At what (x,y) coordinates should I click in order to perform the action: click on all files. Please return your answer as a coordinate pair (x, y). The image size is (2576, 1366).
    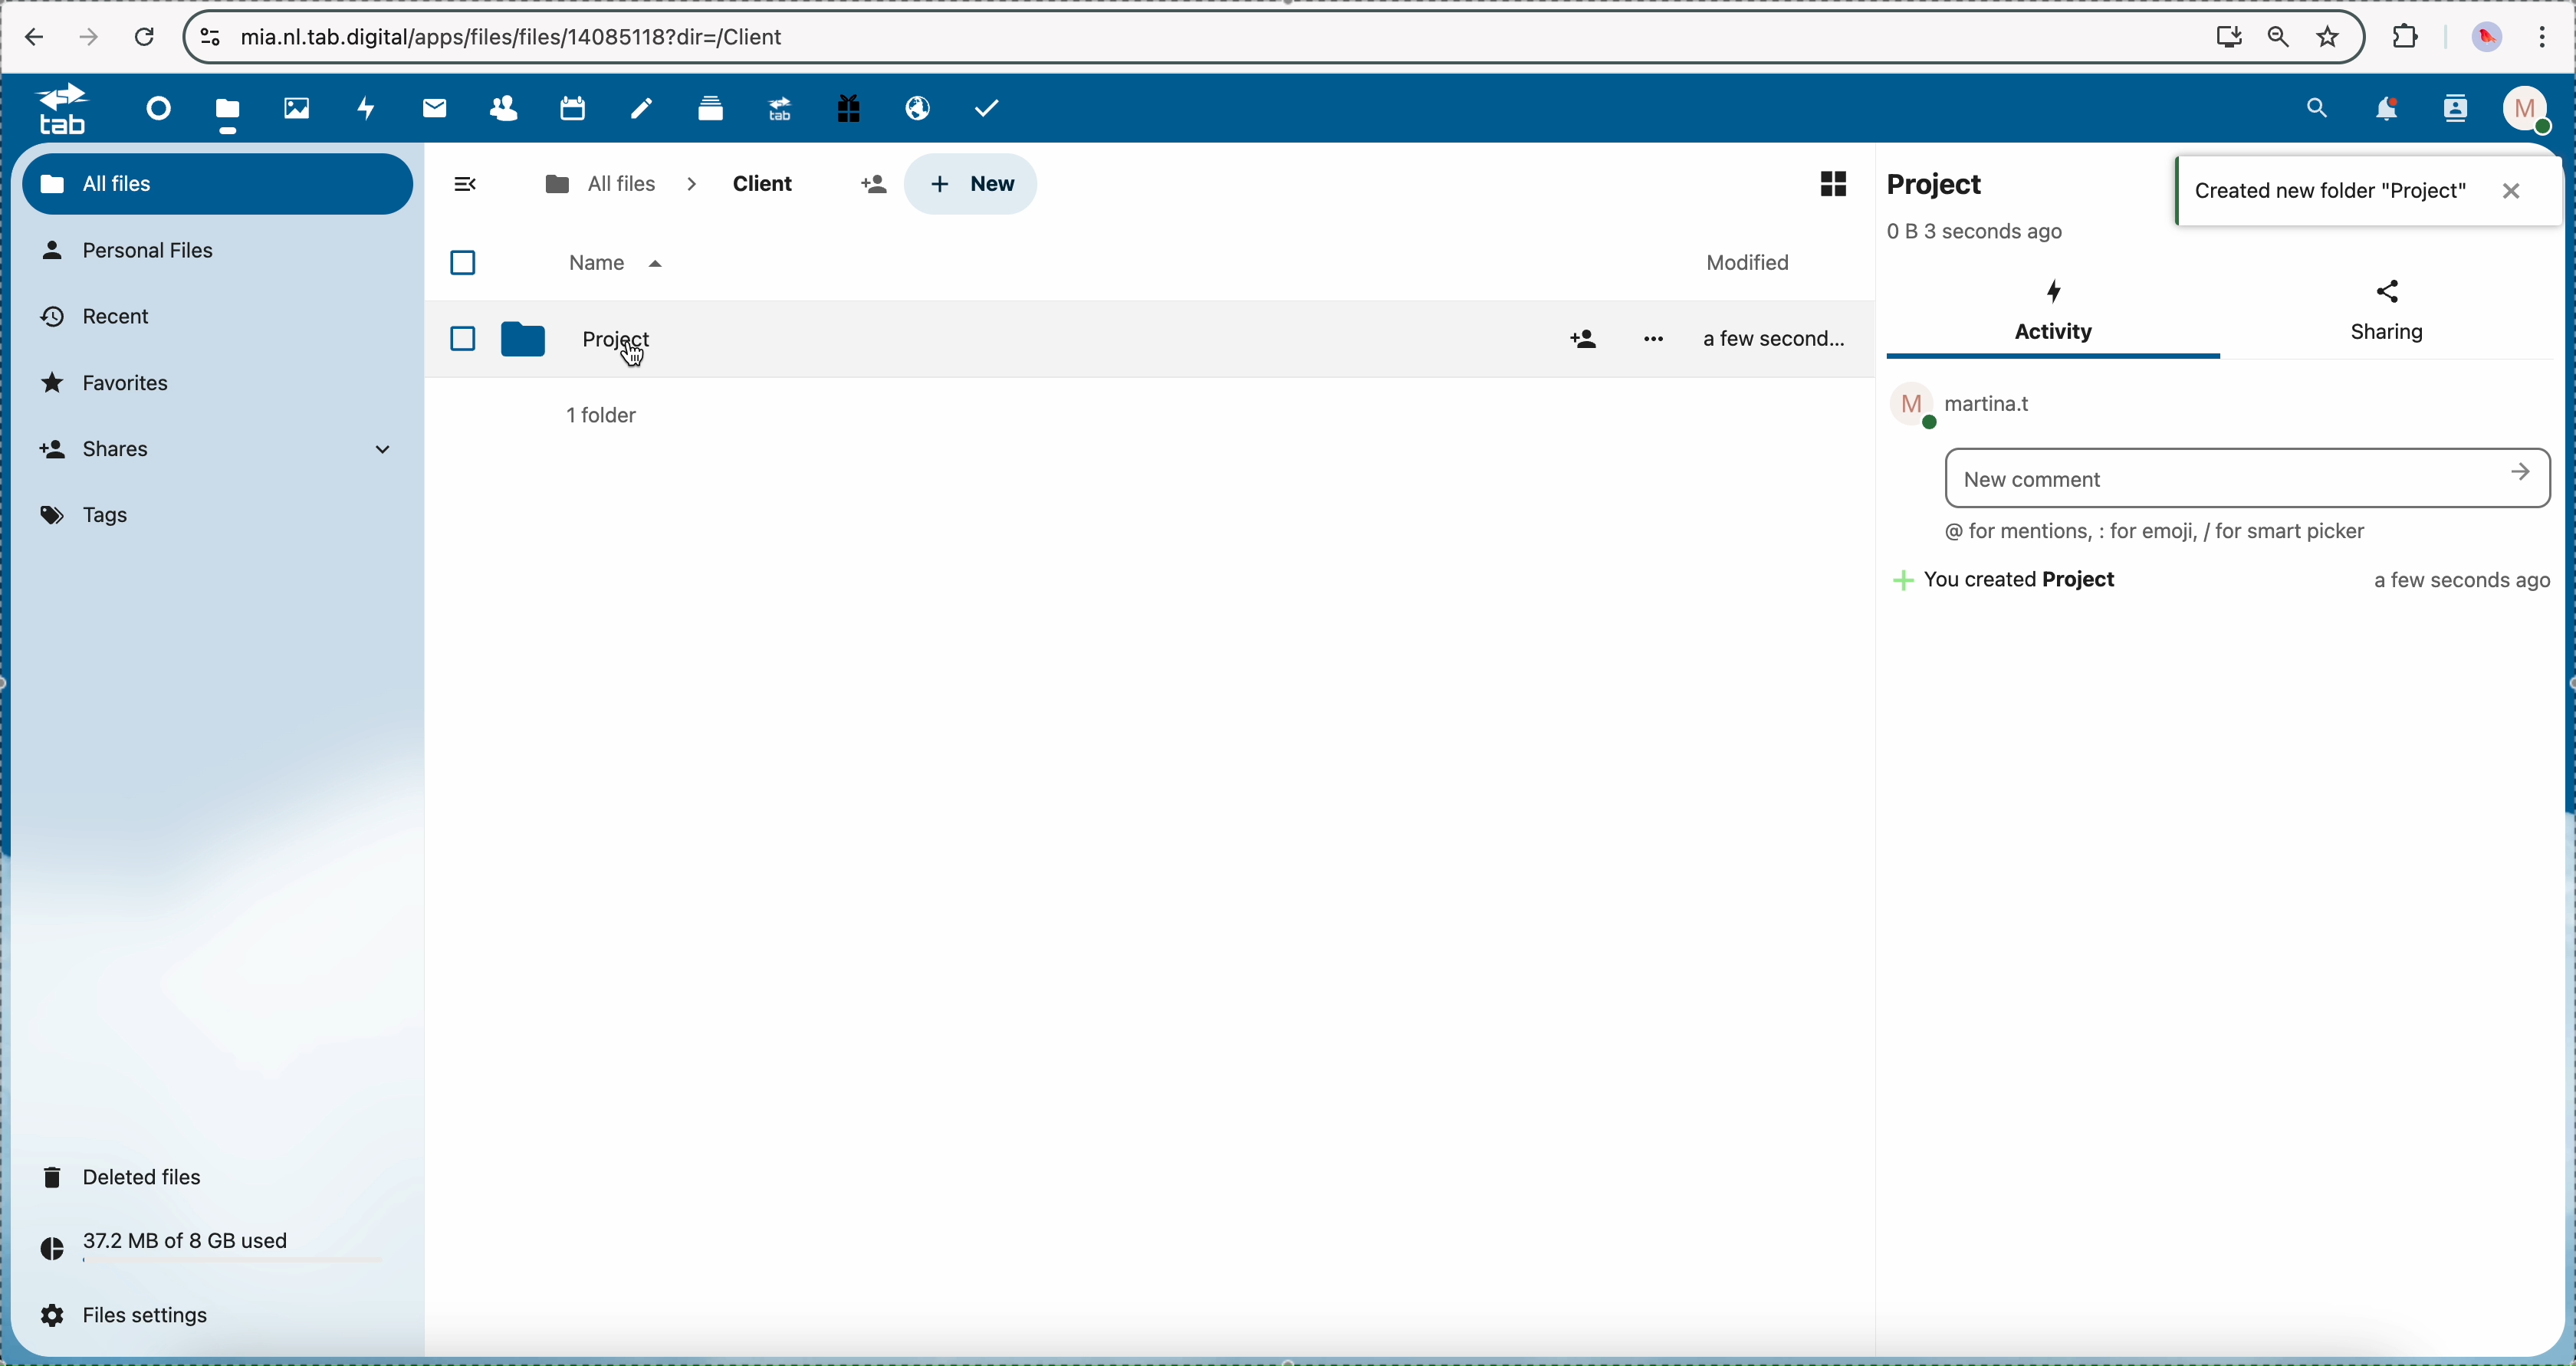
    Looking at the image, I should click on (218, 183).